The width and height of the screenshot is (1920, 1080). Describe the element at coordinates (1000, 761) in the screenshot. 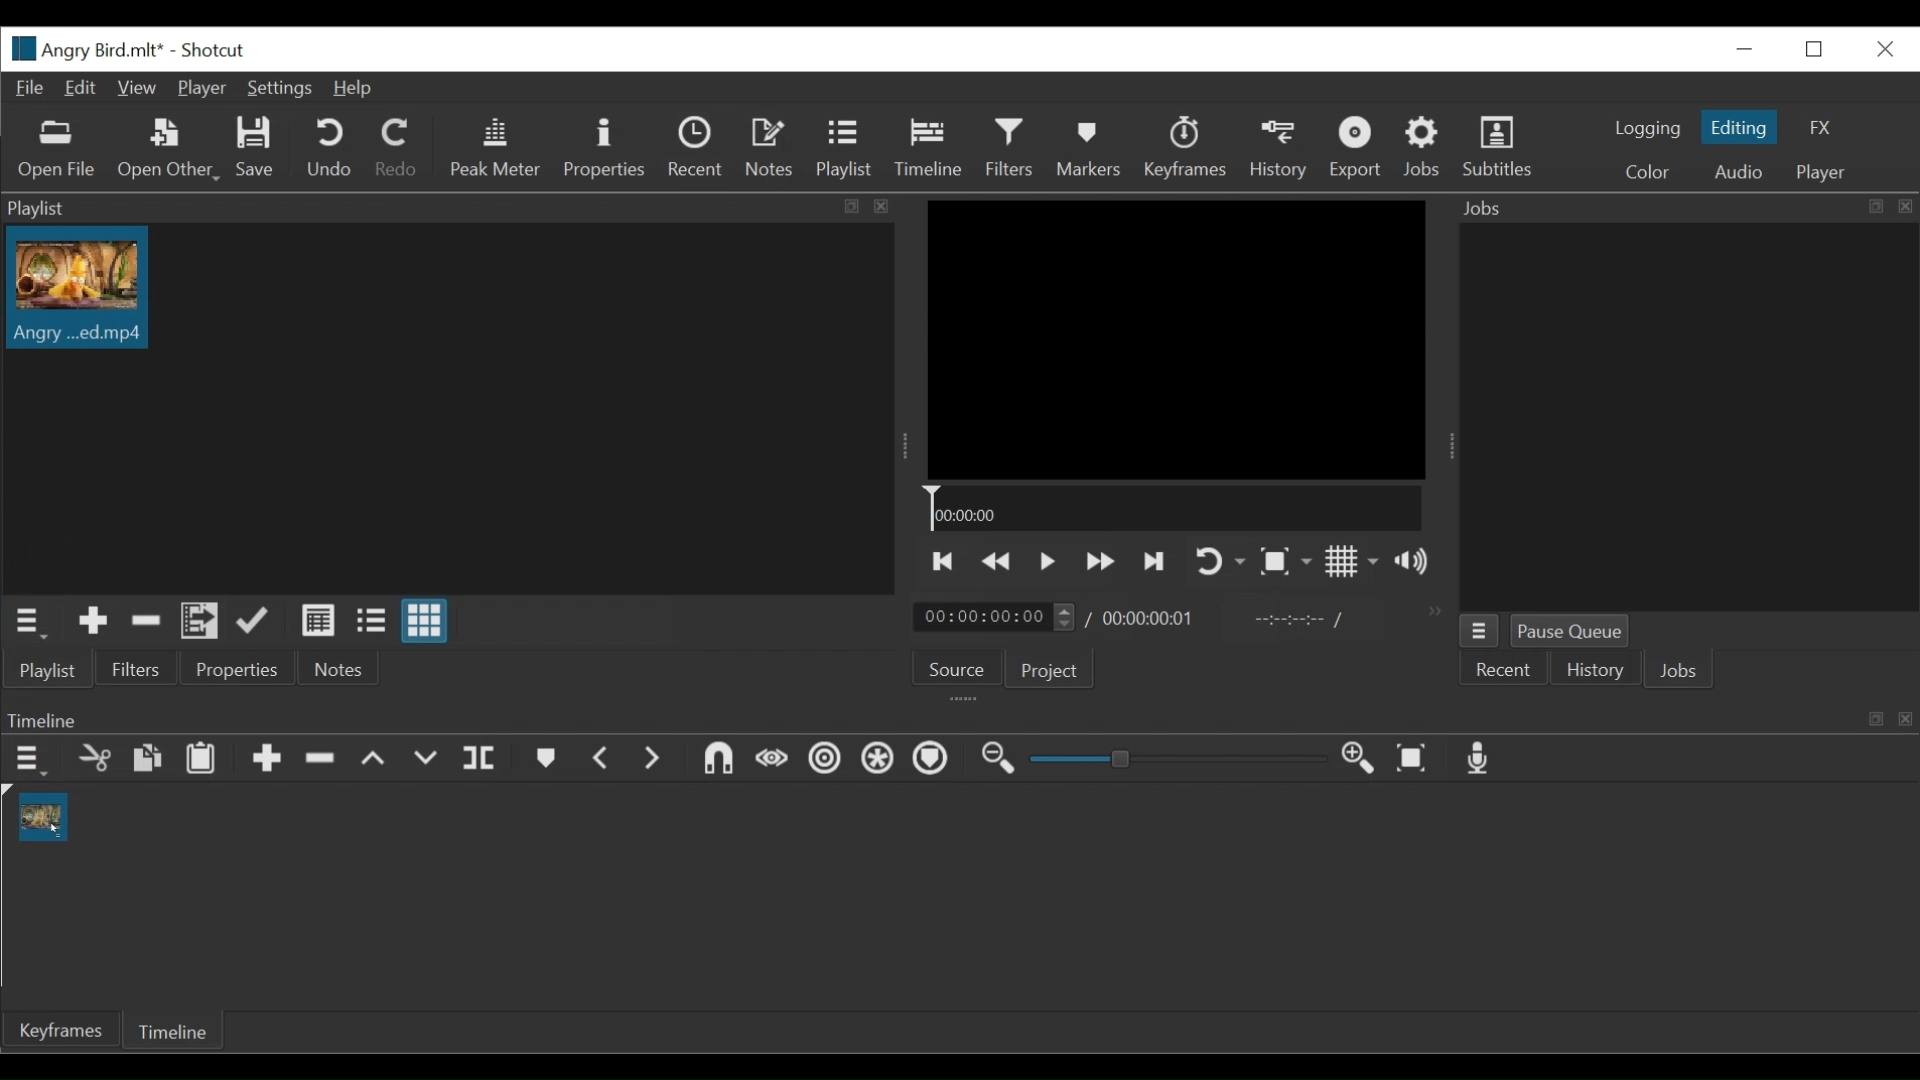

I see `Zoom out timeline` at that location.